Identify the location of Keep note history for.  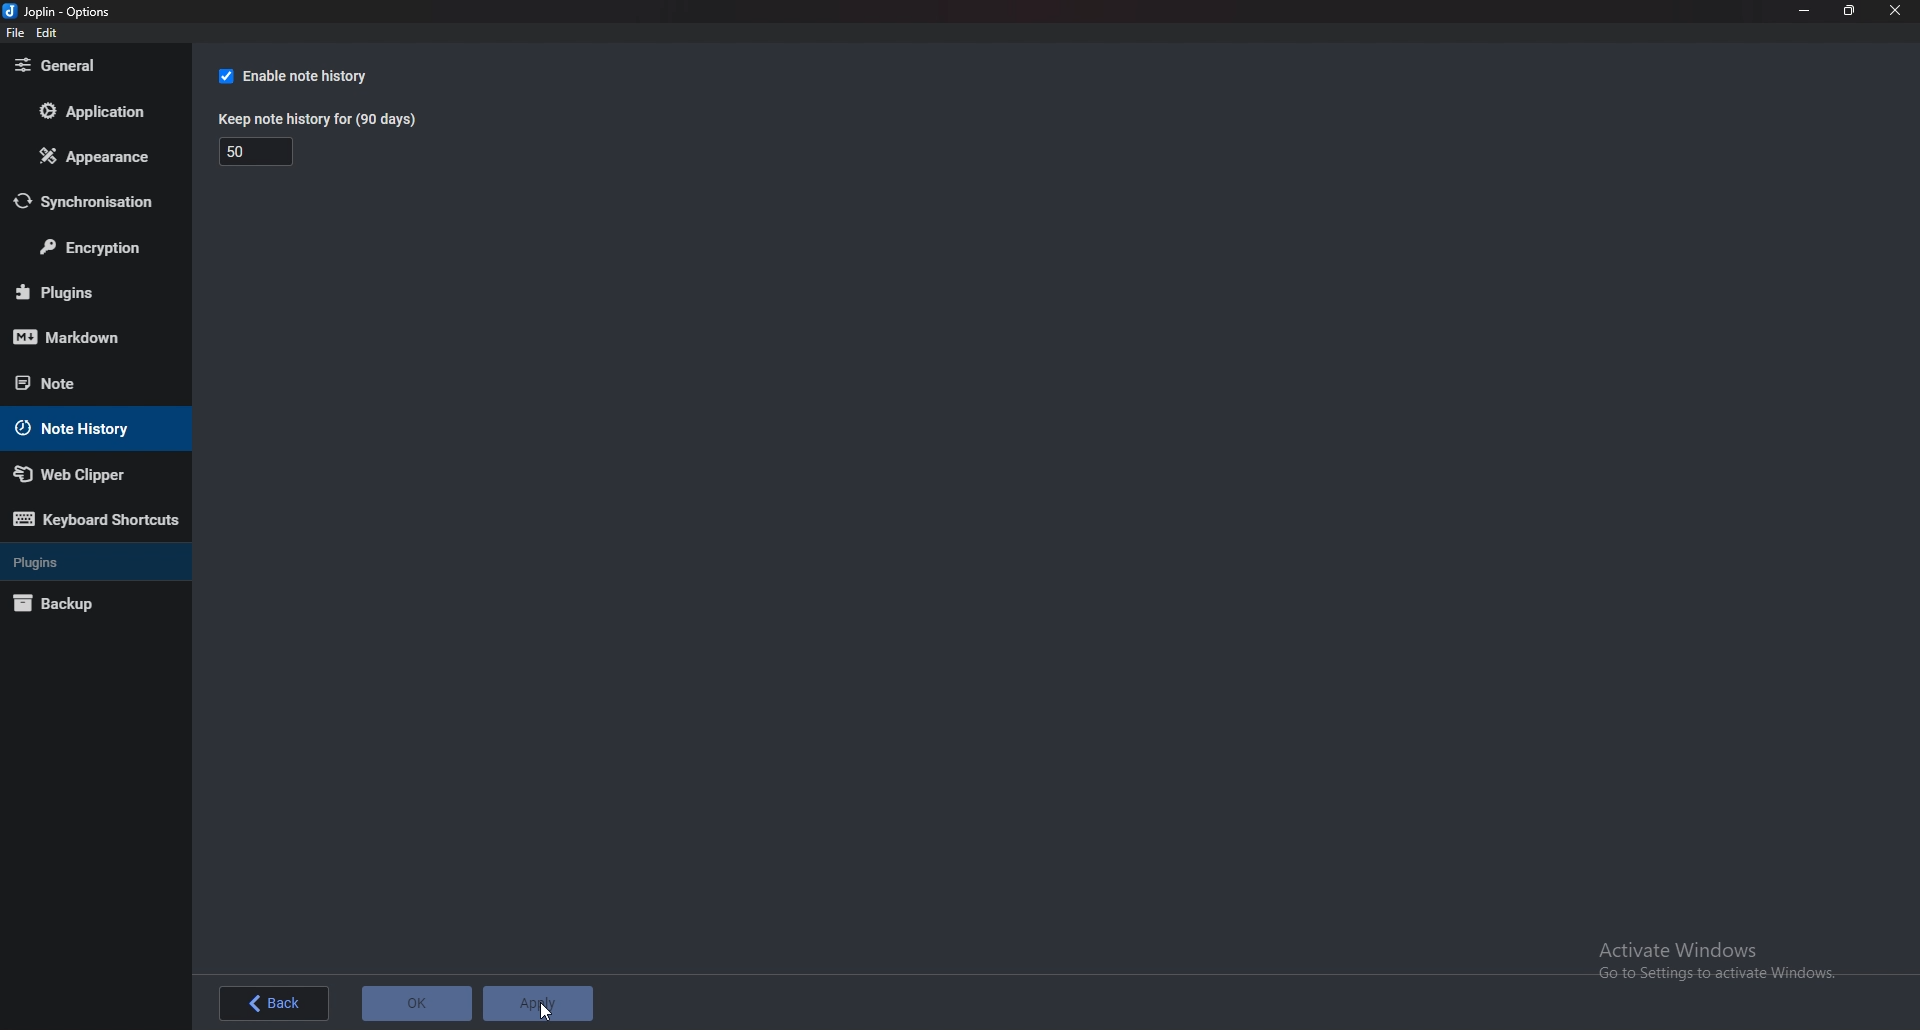
(323, 120).